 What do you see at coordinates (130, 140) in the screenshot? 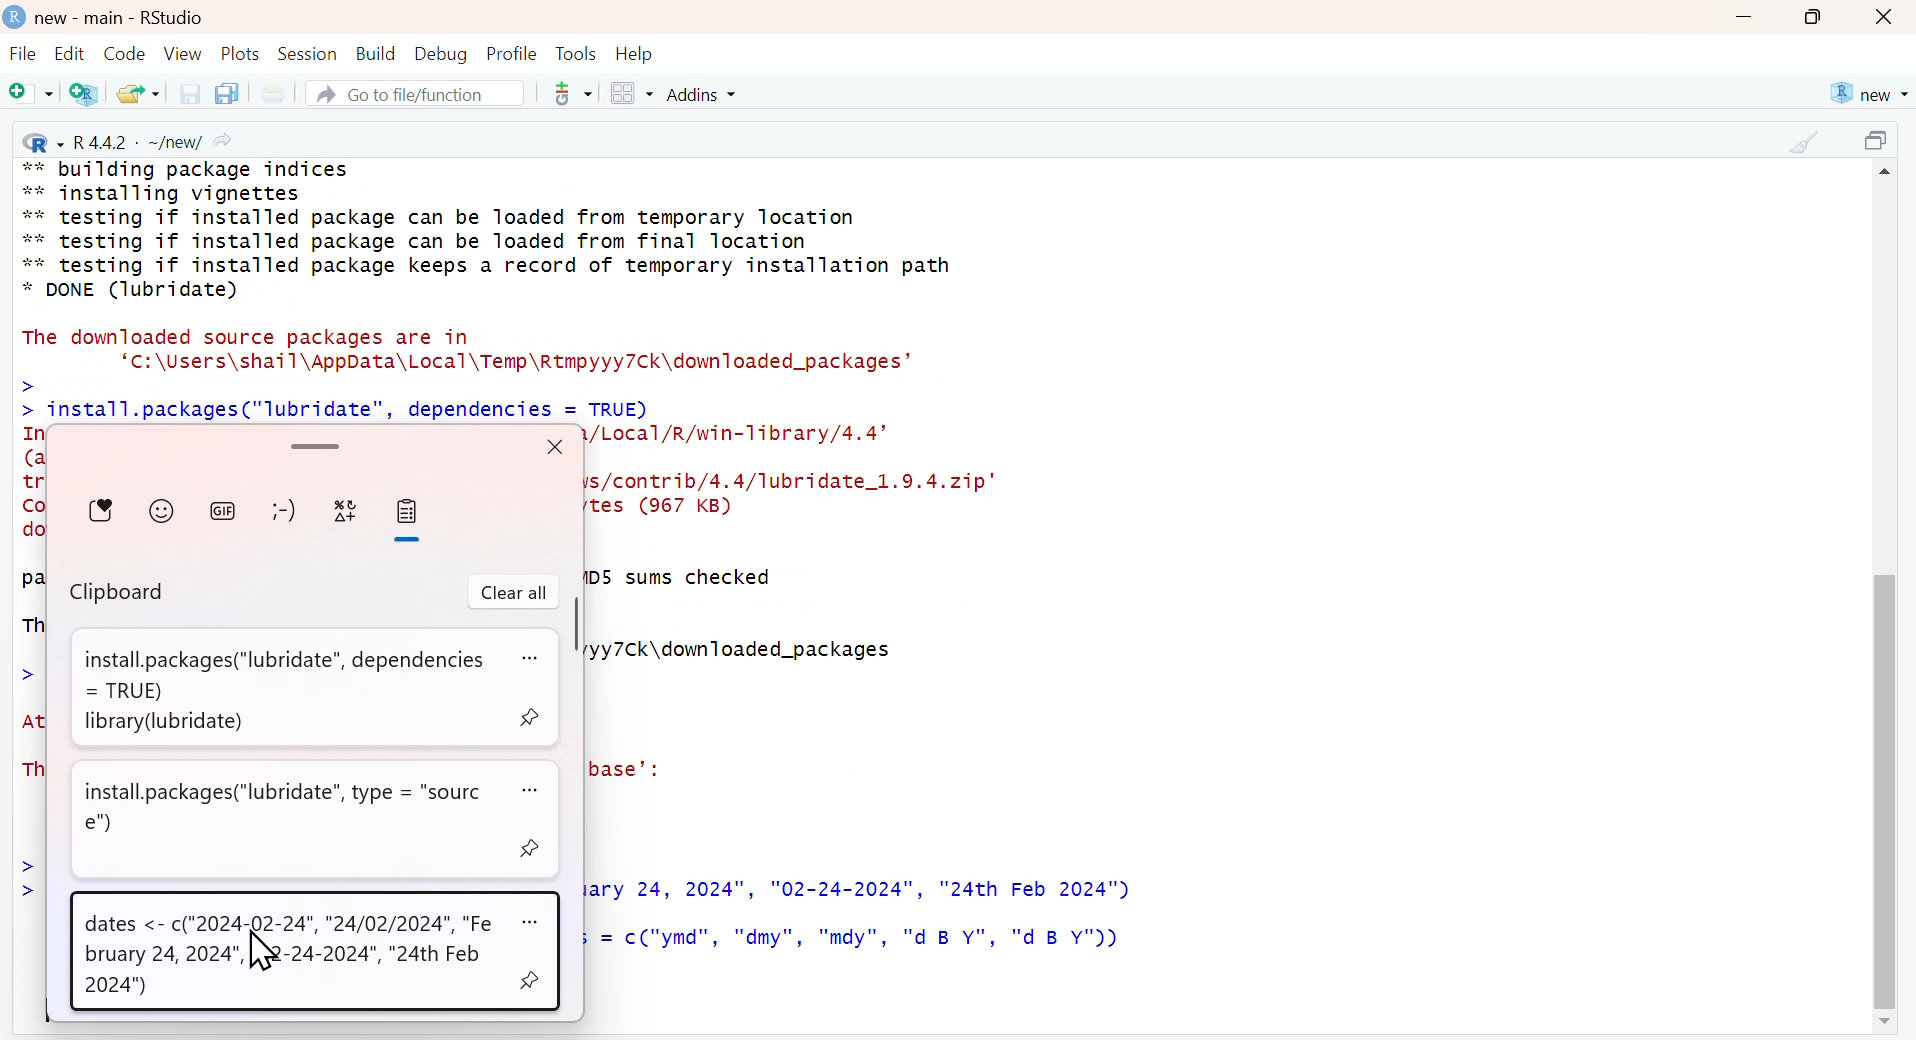
I see `R 4.4.2 . ~/new/` at bounding box center [130, 140].